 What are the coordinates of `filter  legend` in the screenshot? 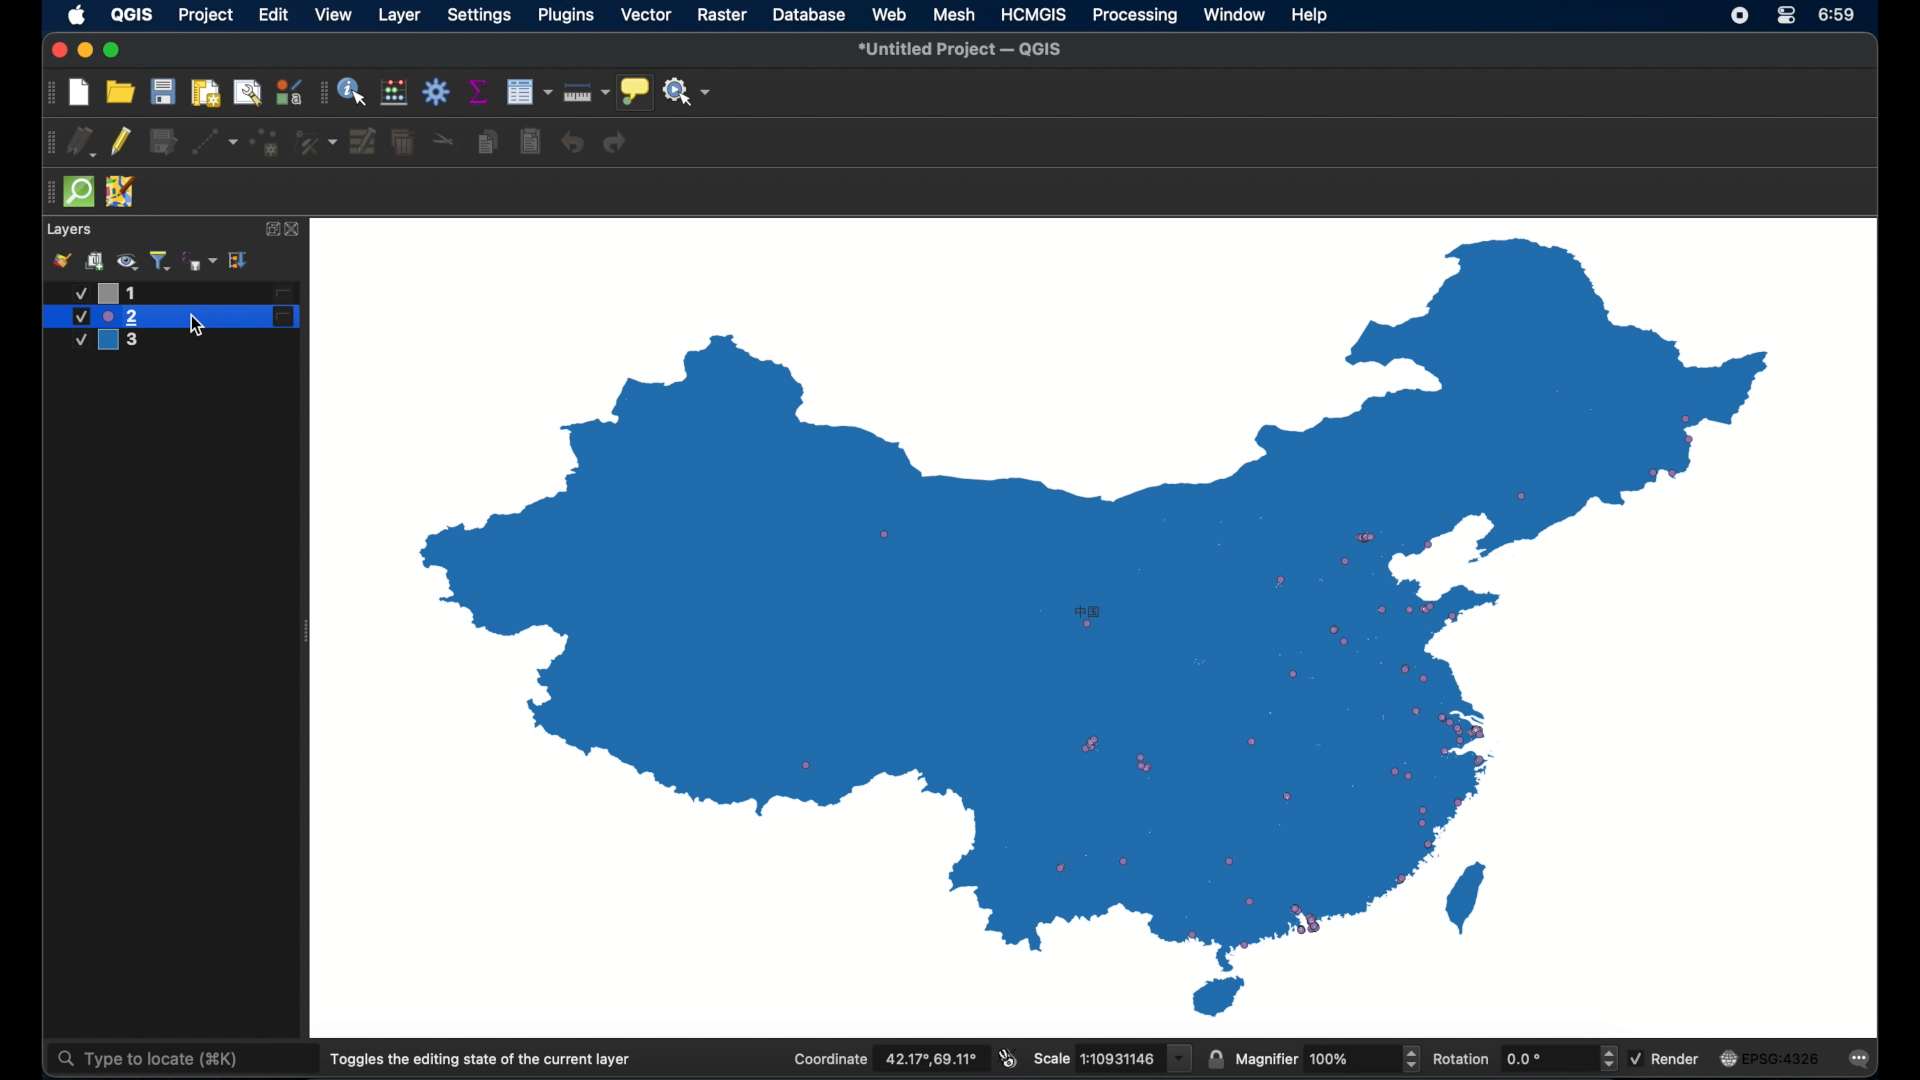 It's located at (161, 260).